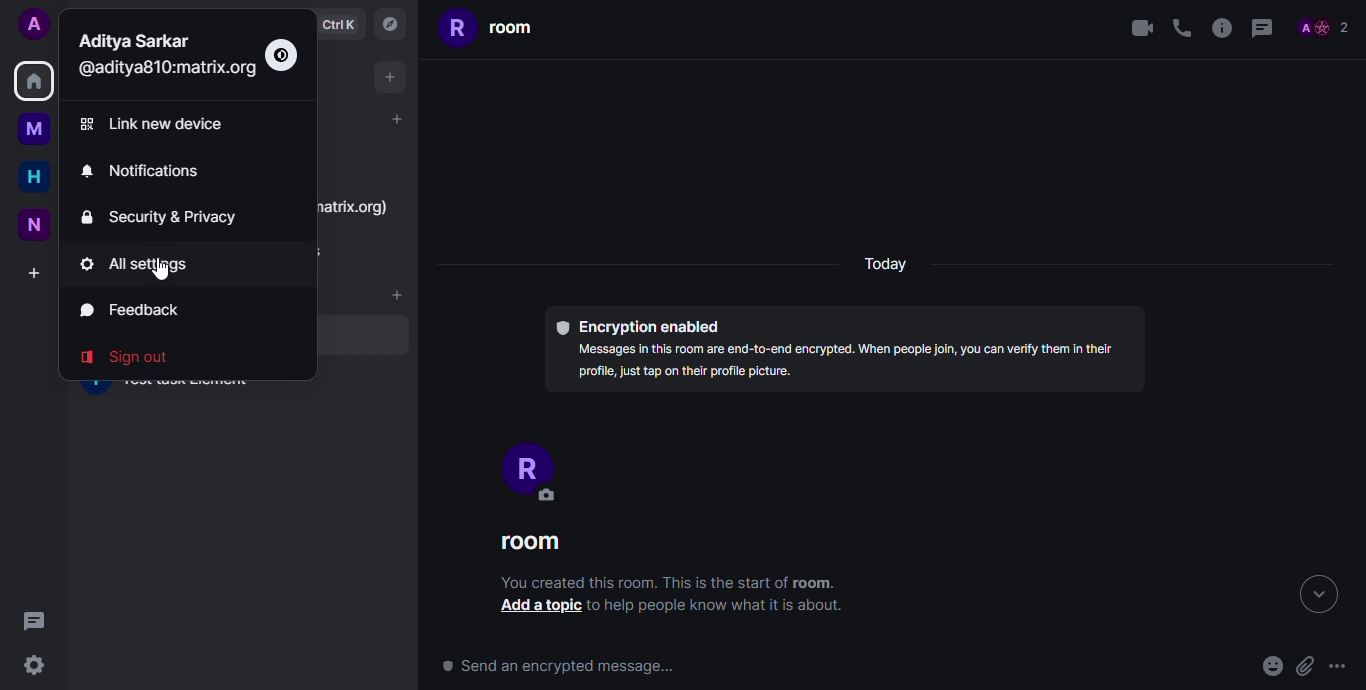 This screenshot has width=1366, height=690. What do you see at coordinates (1304, 666) in the screenshot?
I see `attach` at bounding box center [1304, 666].